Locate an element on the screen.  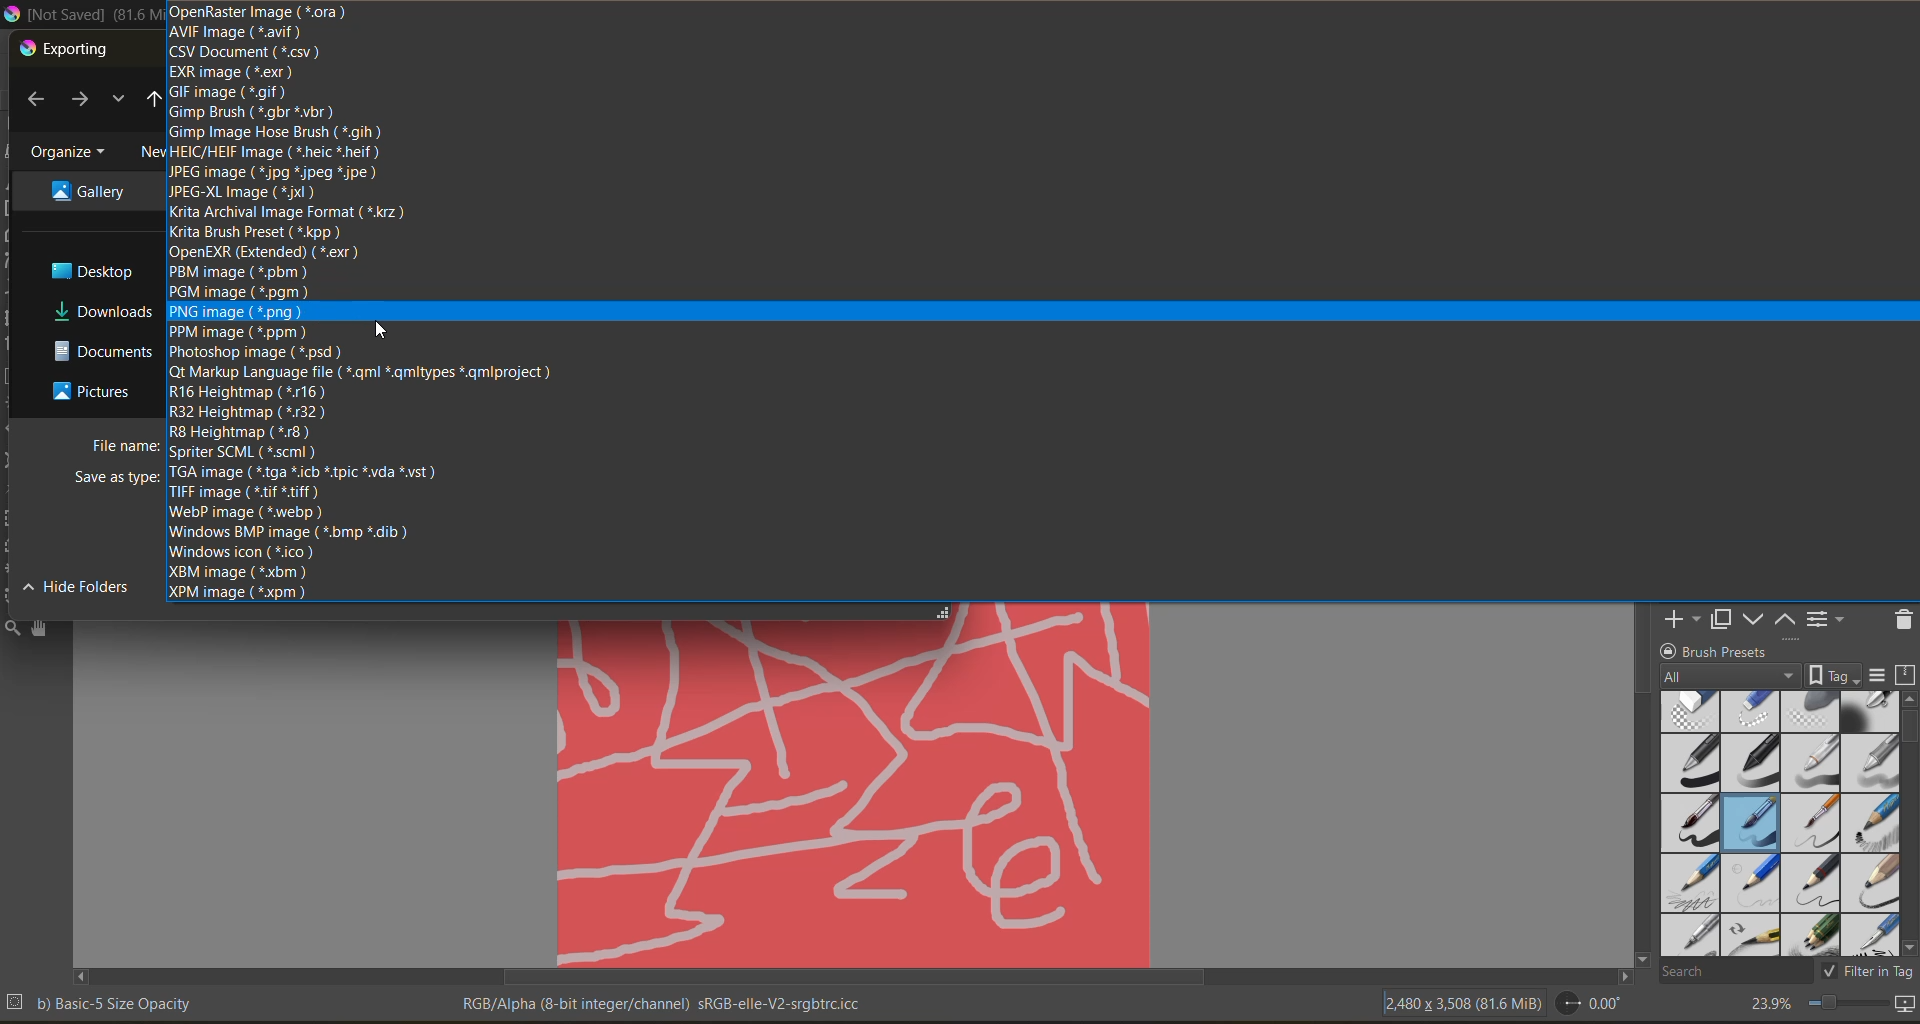
tga image is located at coordinates (300, 471).